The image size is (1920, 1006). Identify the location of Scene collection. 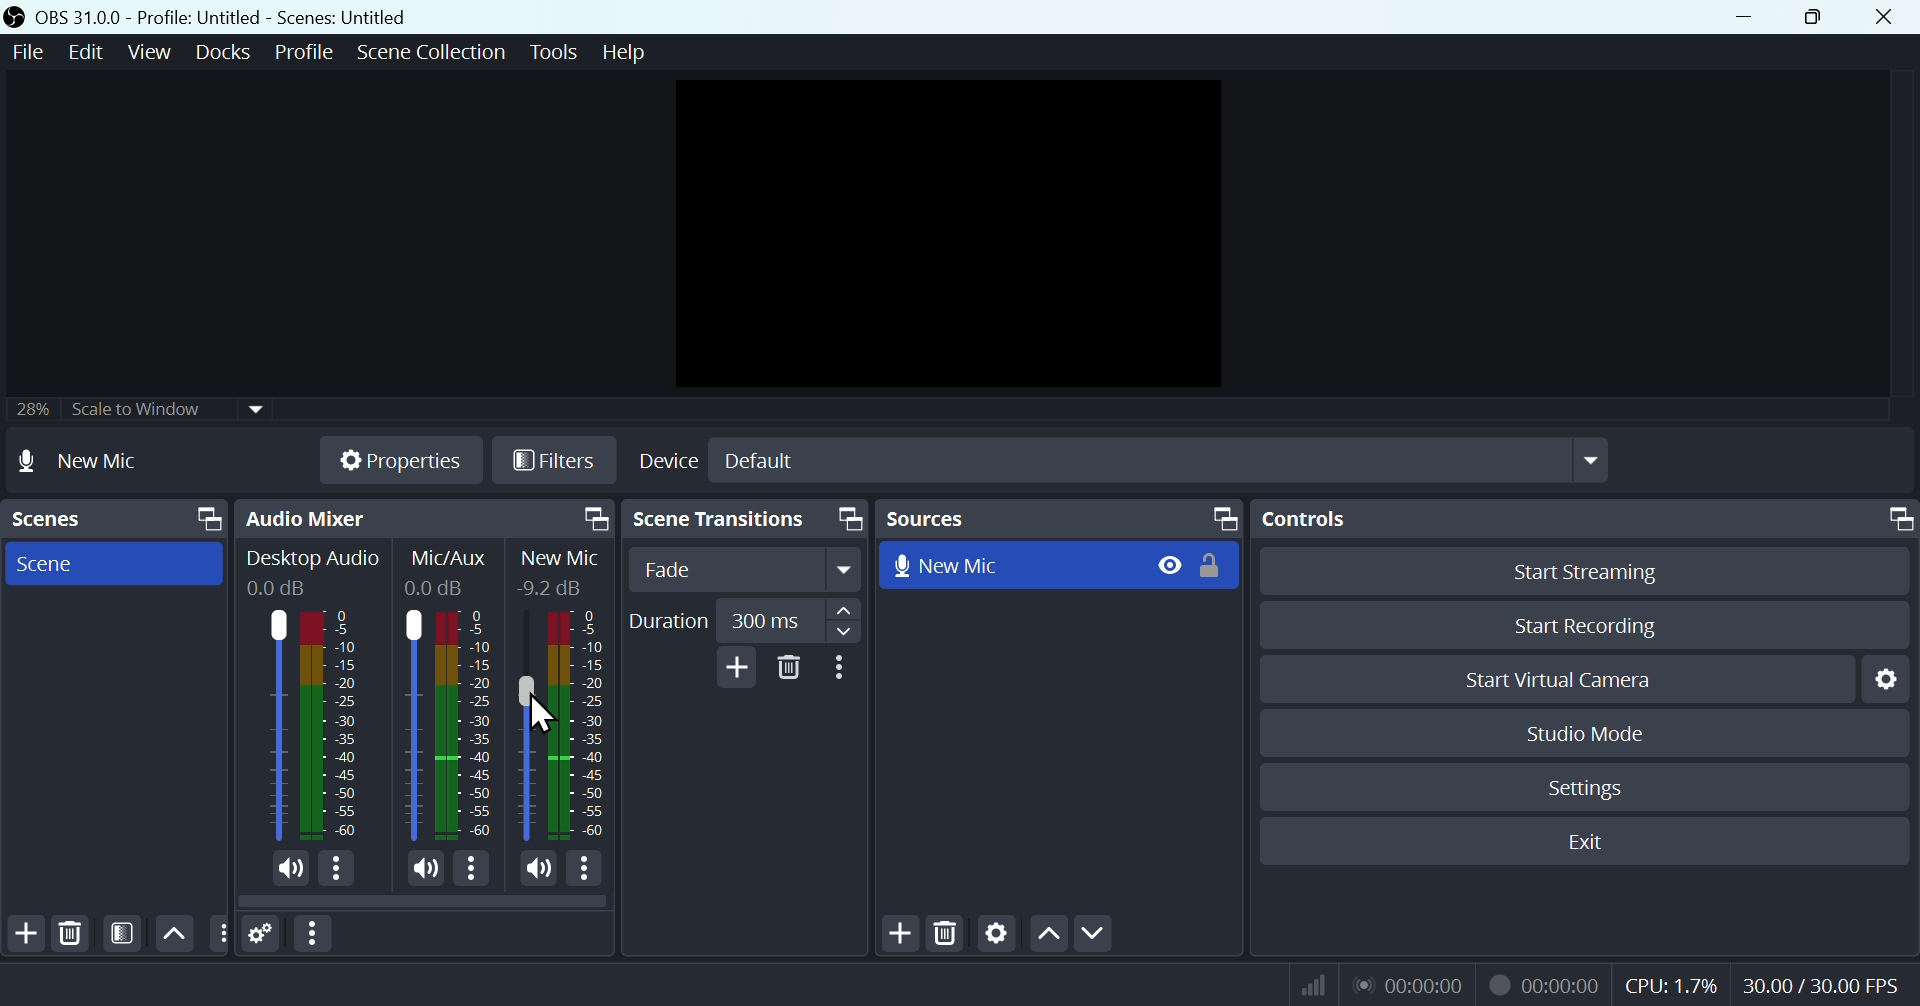
(435, 55).